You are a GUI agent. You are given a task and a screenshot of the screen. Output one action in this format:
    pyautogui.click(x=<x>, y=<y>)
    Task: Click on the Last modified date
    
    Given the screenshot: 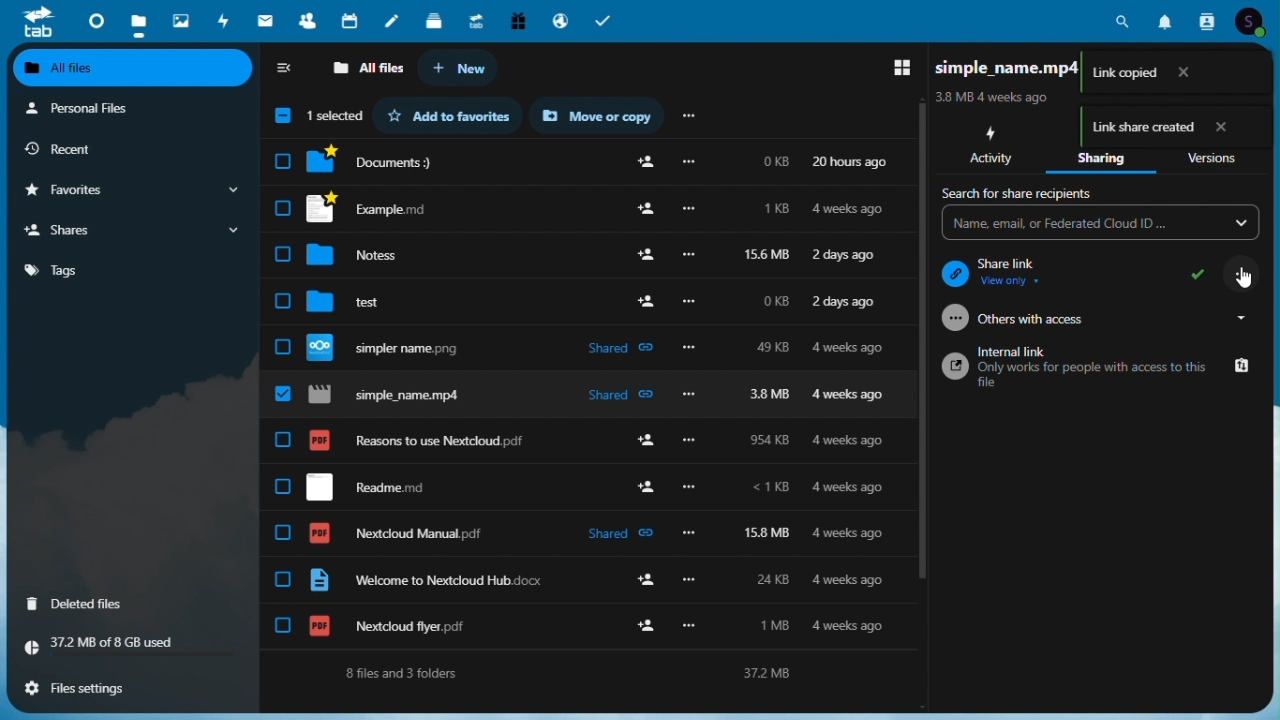 What is the action you would take?
    pyautogui.click(x=995, y=96)
    